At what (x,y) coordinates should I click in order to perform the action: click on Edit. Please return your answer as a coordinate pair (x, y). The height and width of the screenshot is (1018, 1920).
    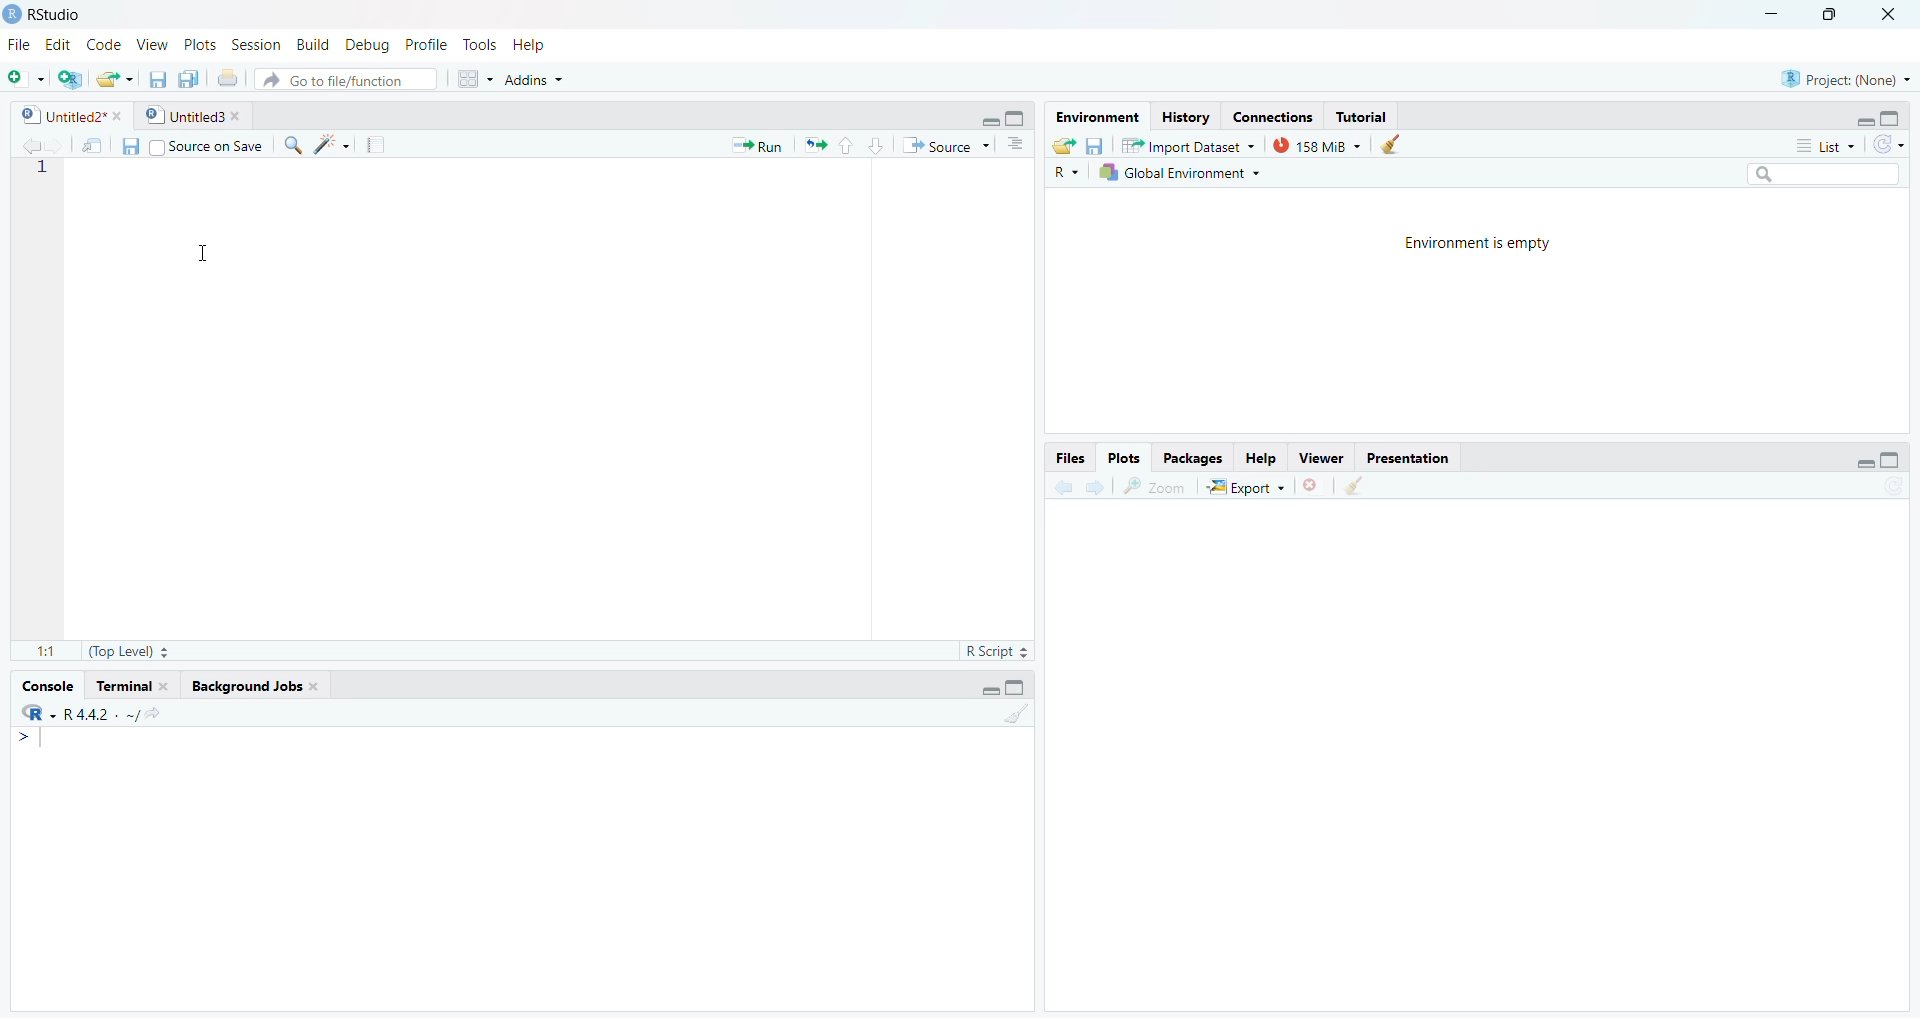
    Looking at the image, I should click on (58, 44).